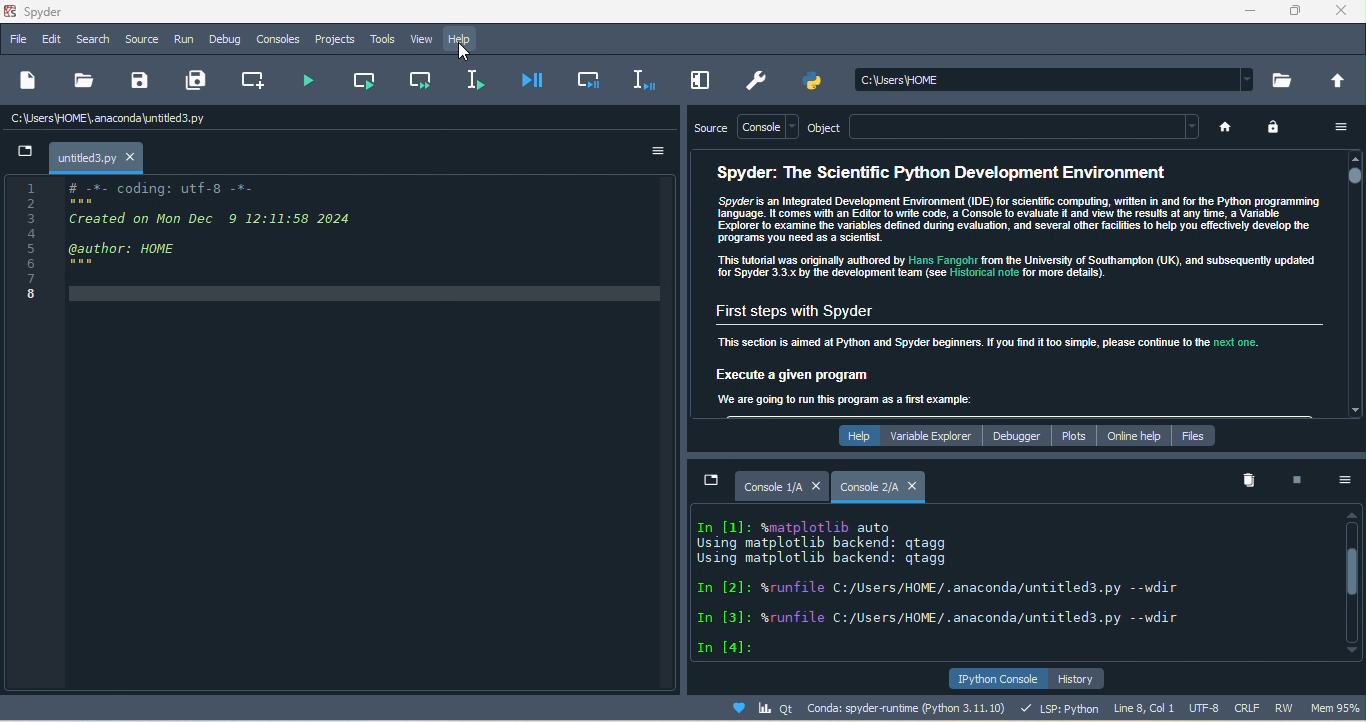 The image size is (1366, 722). What do you see at coordinates (1132, 433) in the screenshot?
I see `online help` at bounding box center [1132, 433].